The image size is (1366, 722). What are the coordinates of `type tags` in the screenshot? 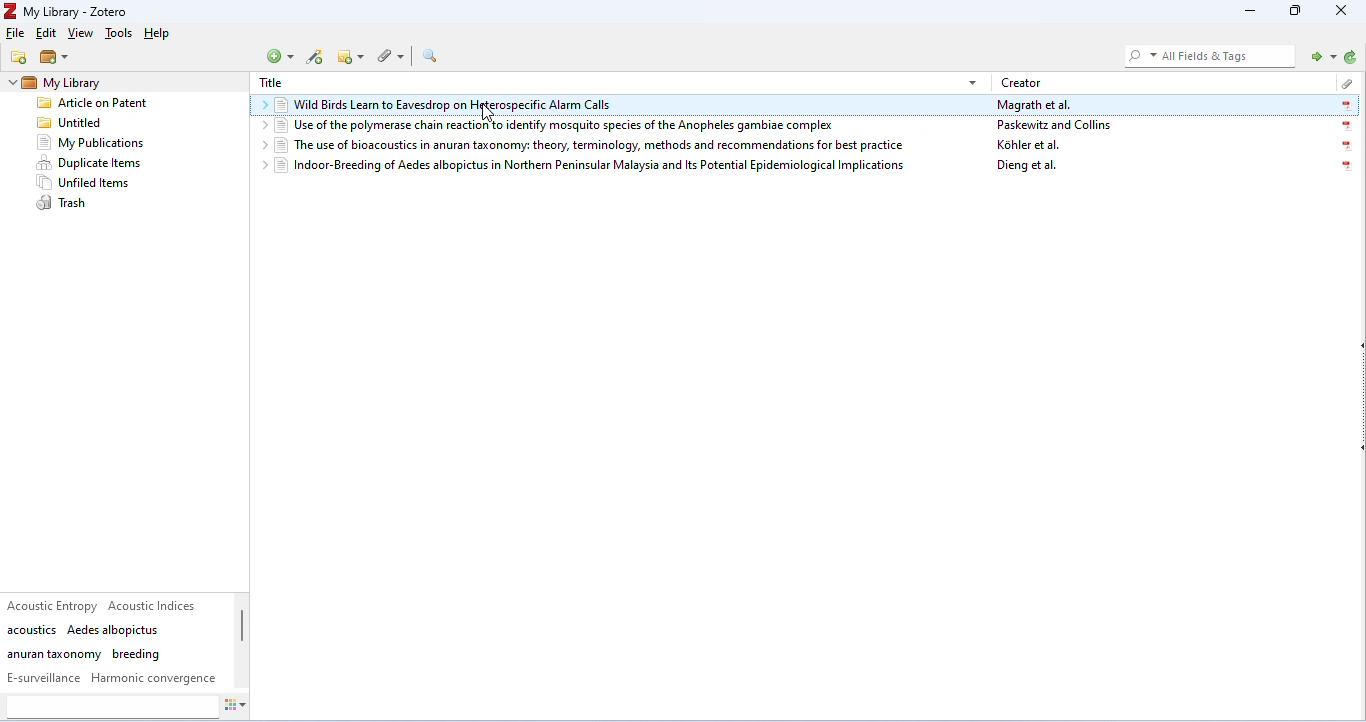 It's located at (112, 707).